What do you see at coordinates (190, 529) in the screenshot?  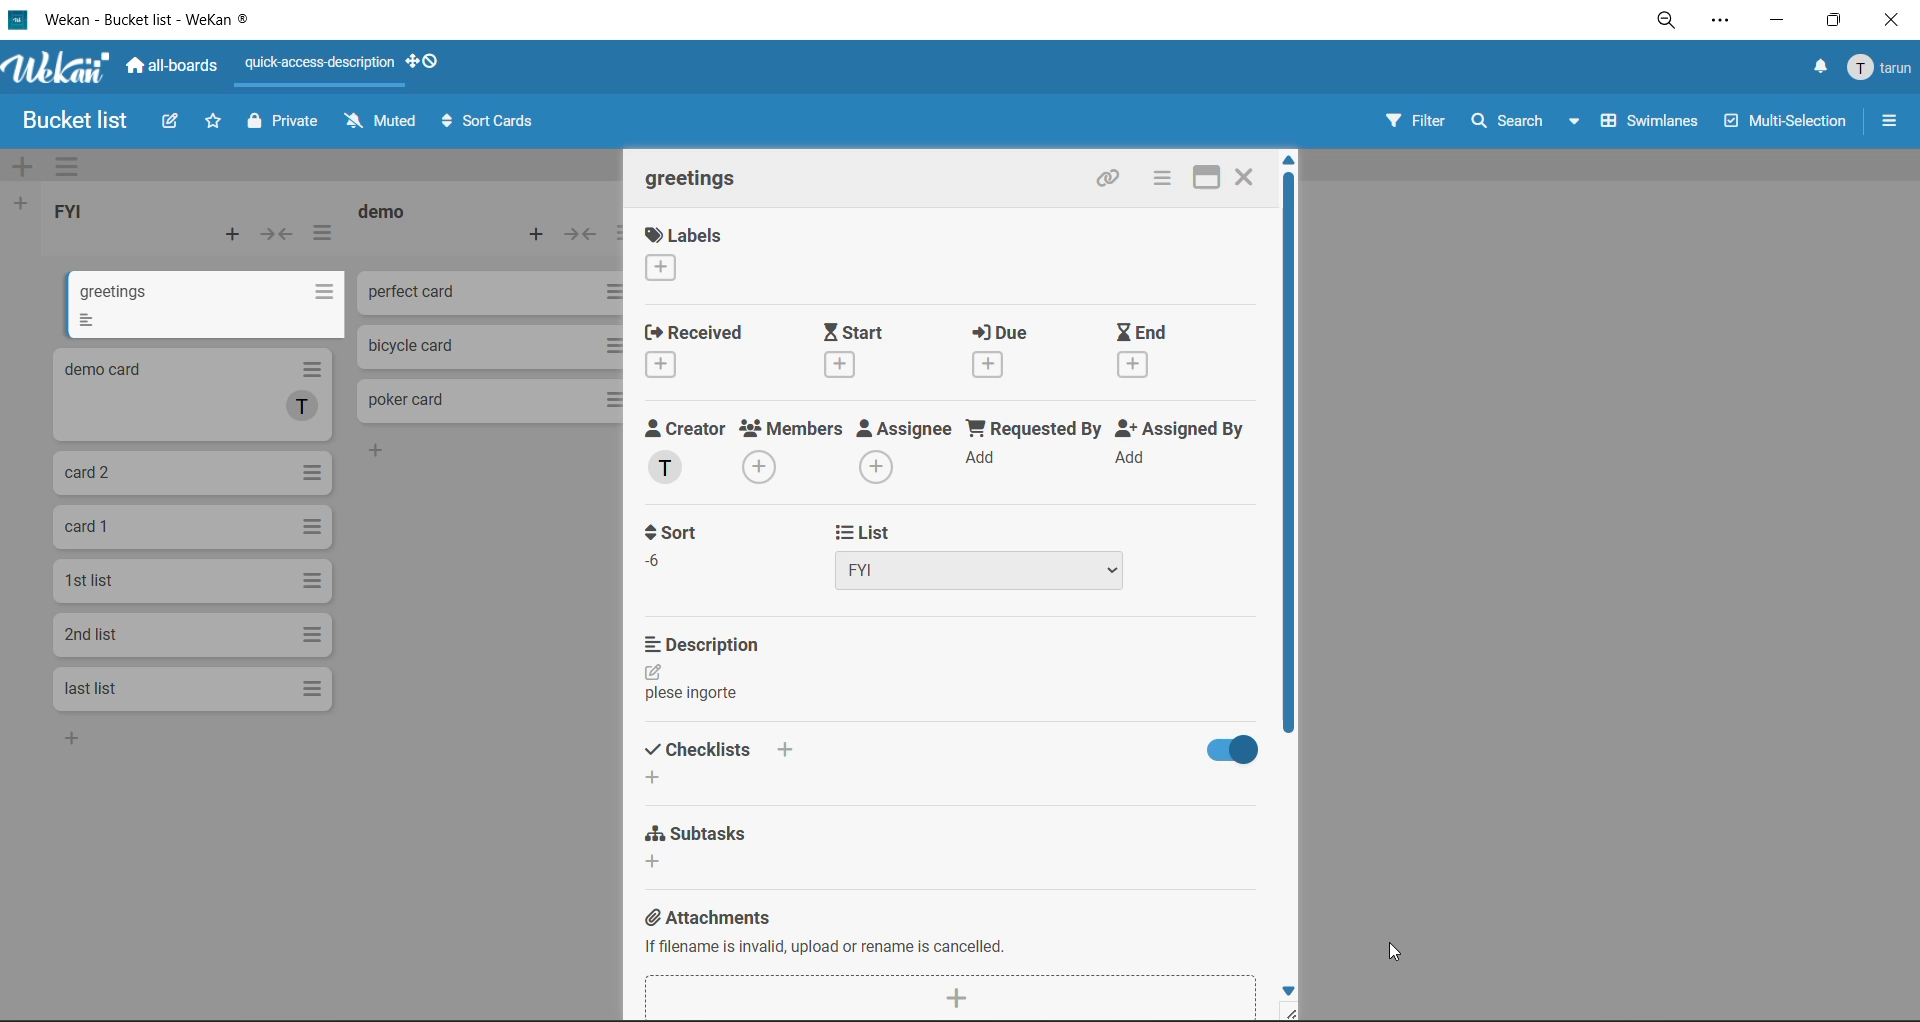 I see `cards` at bounding box center [190, 529].